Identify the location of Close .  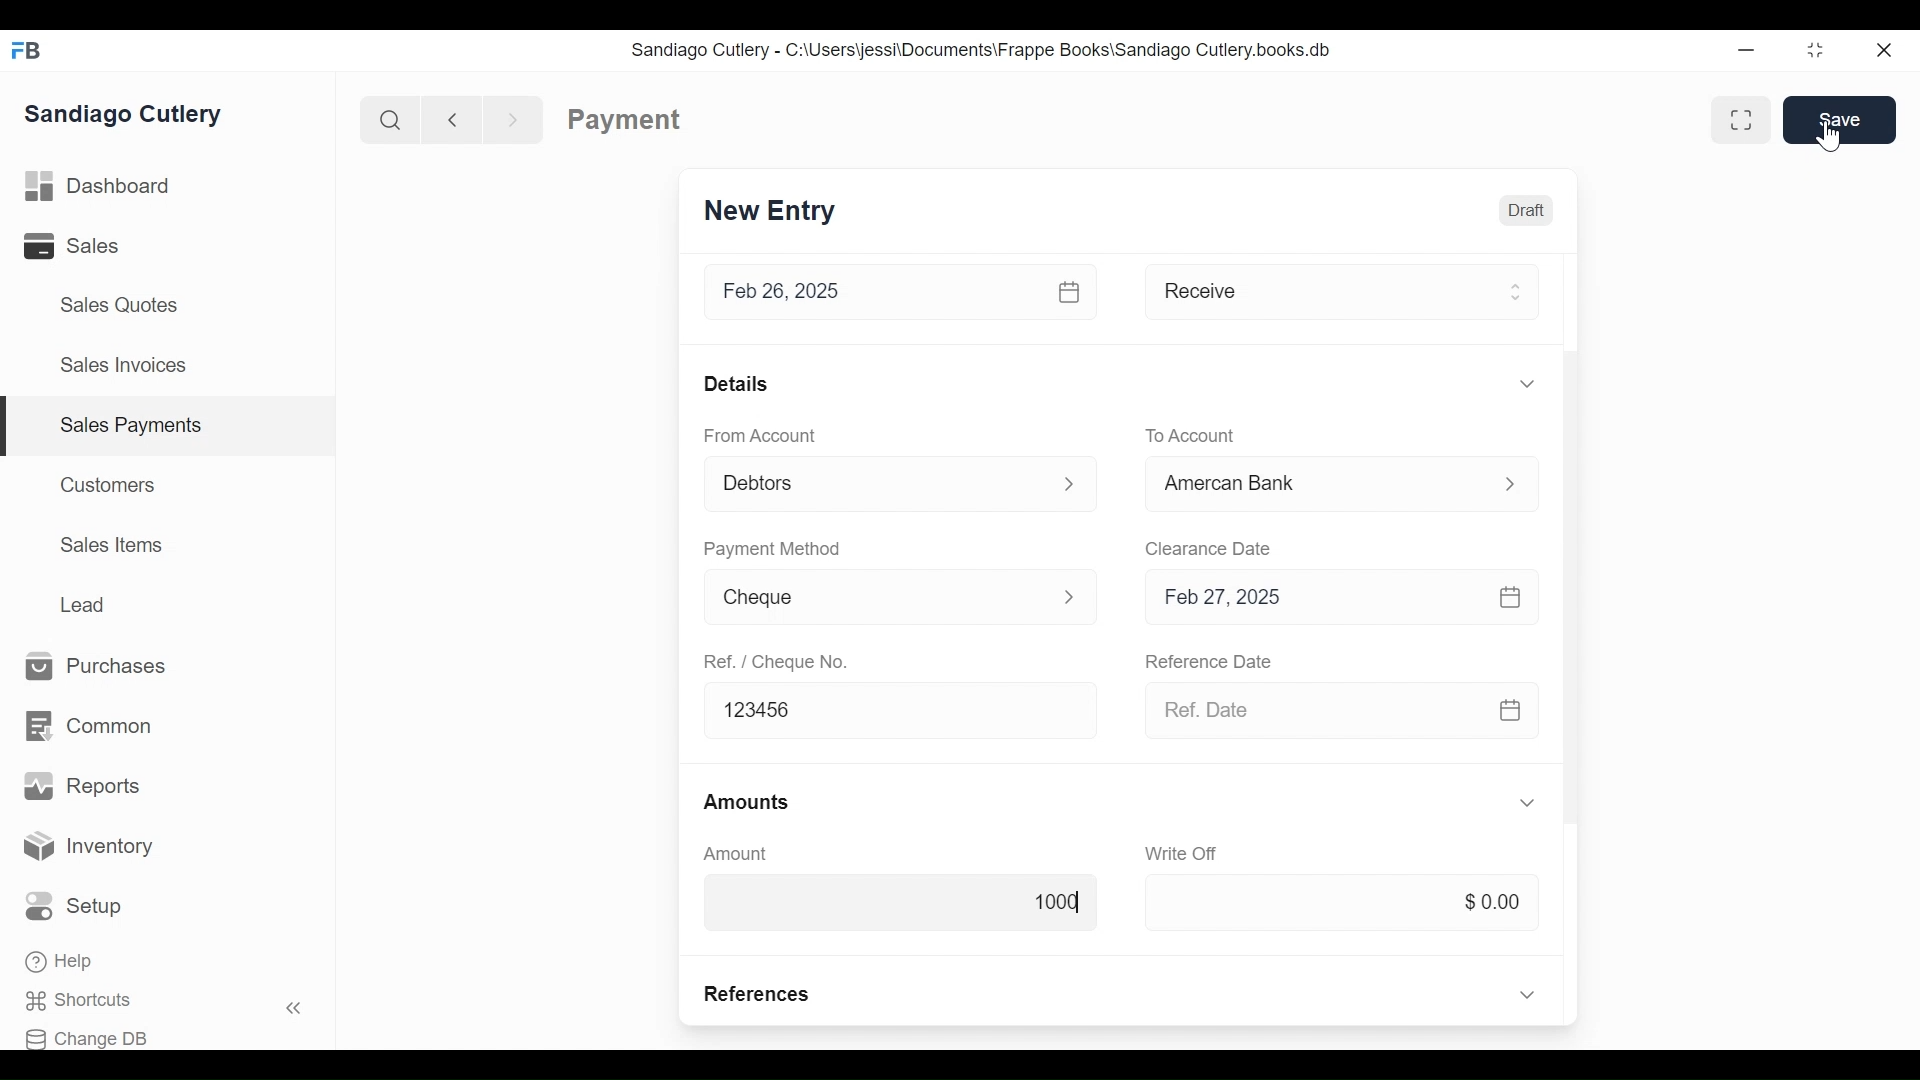
(1886, 50).